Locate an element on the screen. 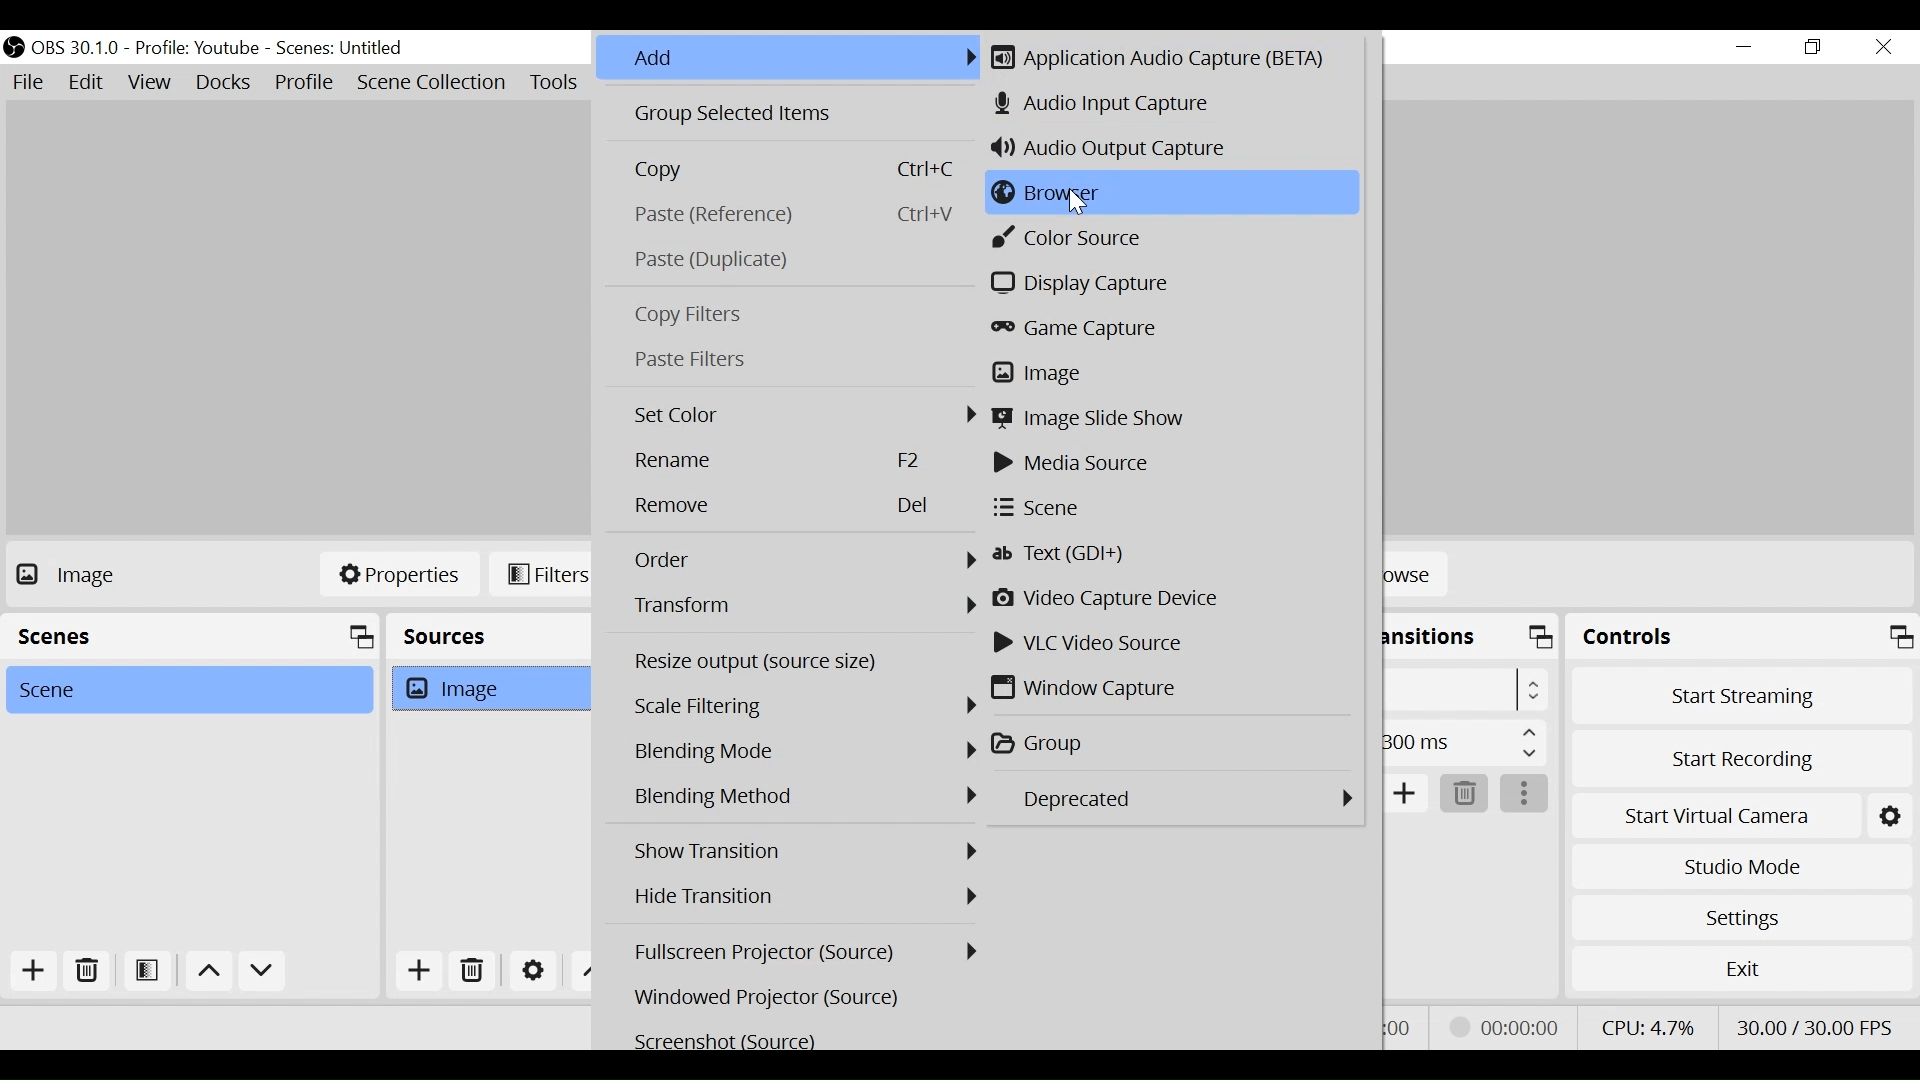 Image resolution: width=1920 pixels, height=1080 pixels. Scene Collection is located at coordinates (431, 86).